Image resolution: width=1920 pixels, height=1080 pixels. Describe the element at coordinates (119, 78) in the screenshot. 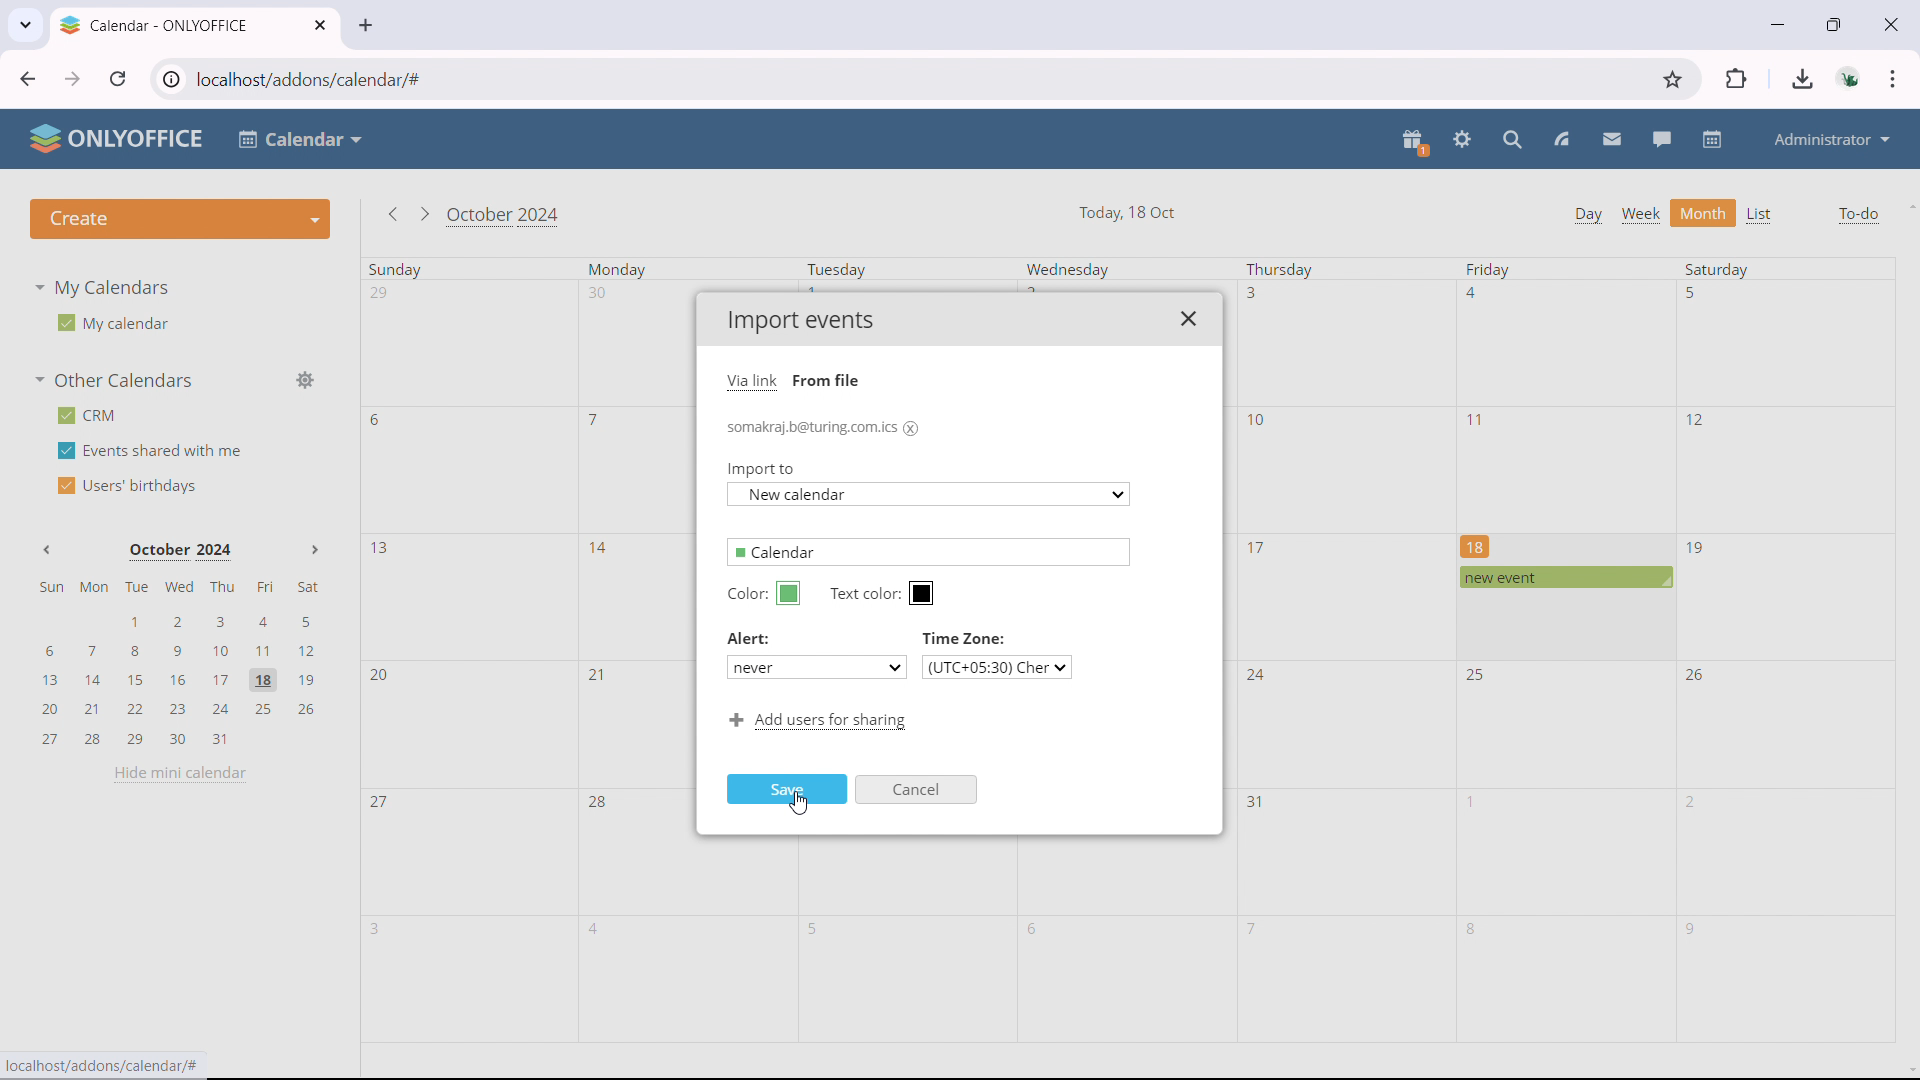

I see `reload this page` at that location.